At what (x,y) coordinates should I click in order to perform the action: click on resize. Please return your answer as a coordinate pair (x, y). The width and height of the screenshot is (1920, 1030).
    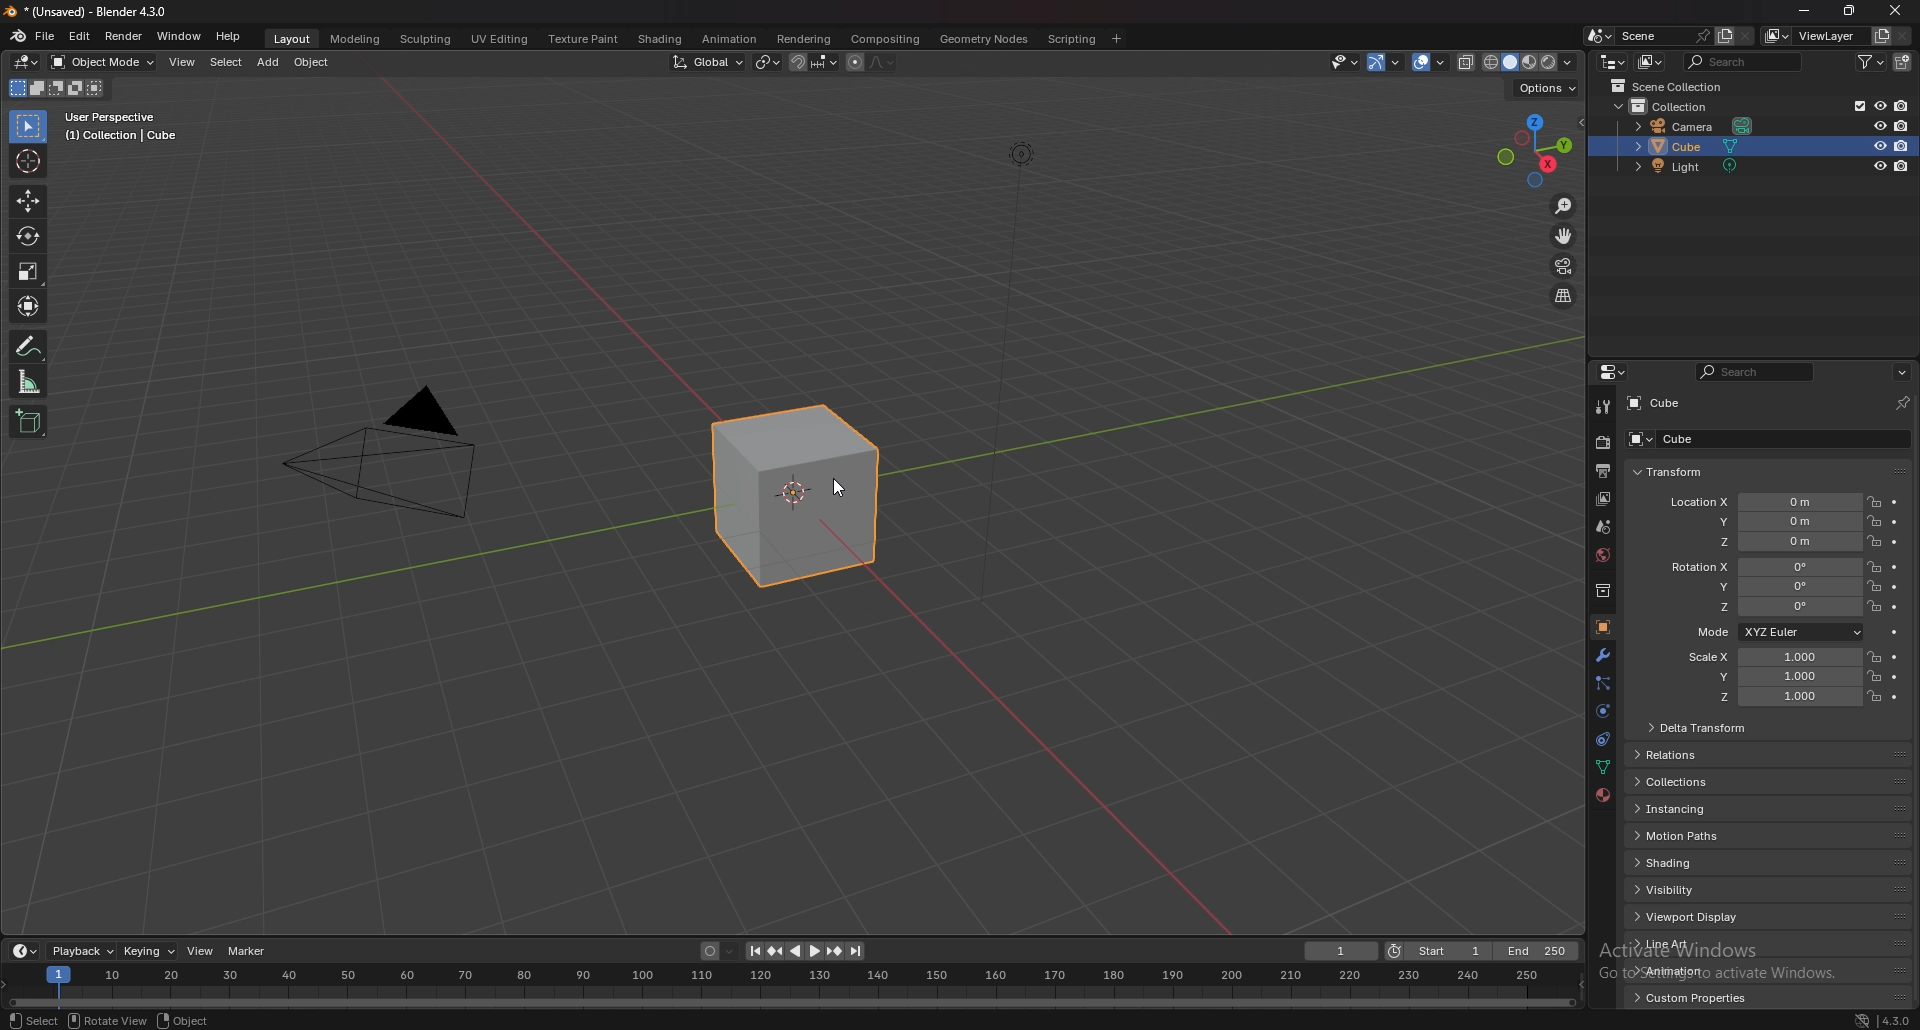
    Looking at the image, I should click on (1850, 11).